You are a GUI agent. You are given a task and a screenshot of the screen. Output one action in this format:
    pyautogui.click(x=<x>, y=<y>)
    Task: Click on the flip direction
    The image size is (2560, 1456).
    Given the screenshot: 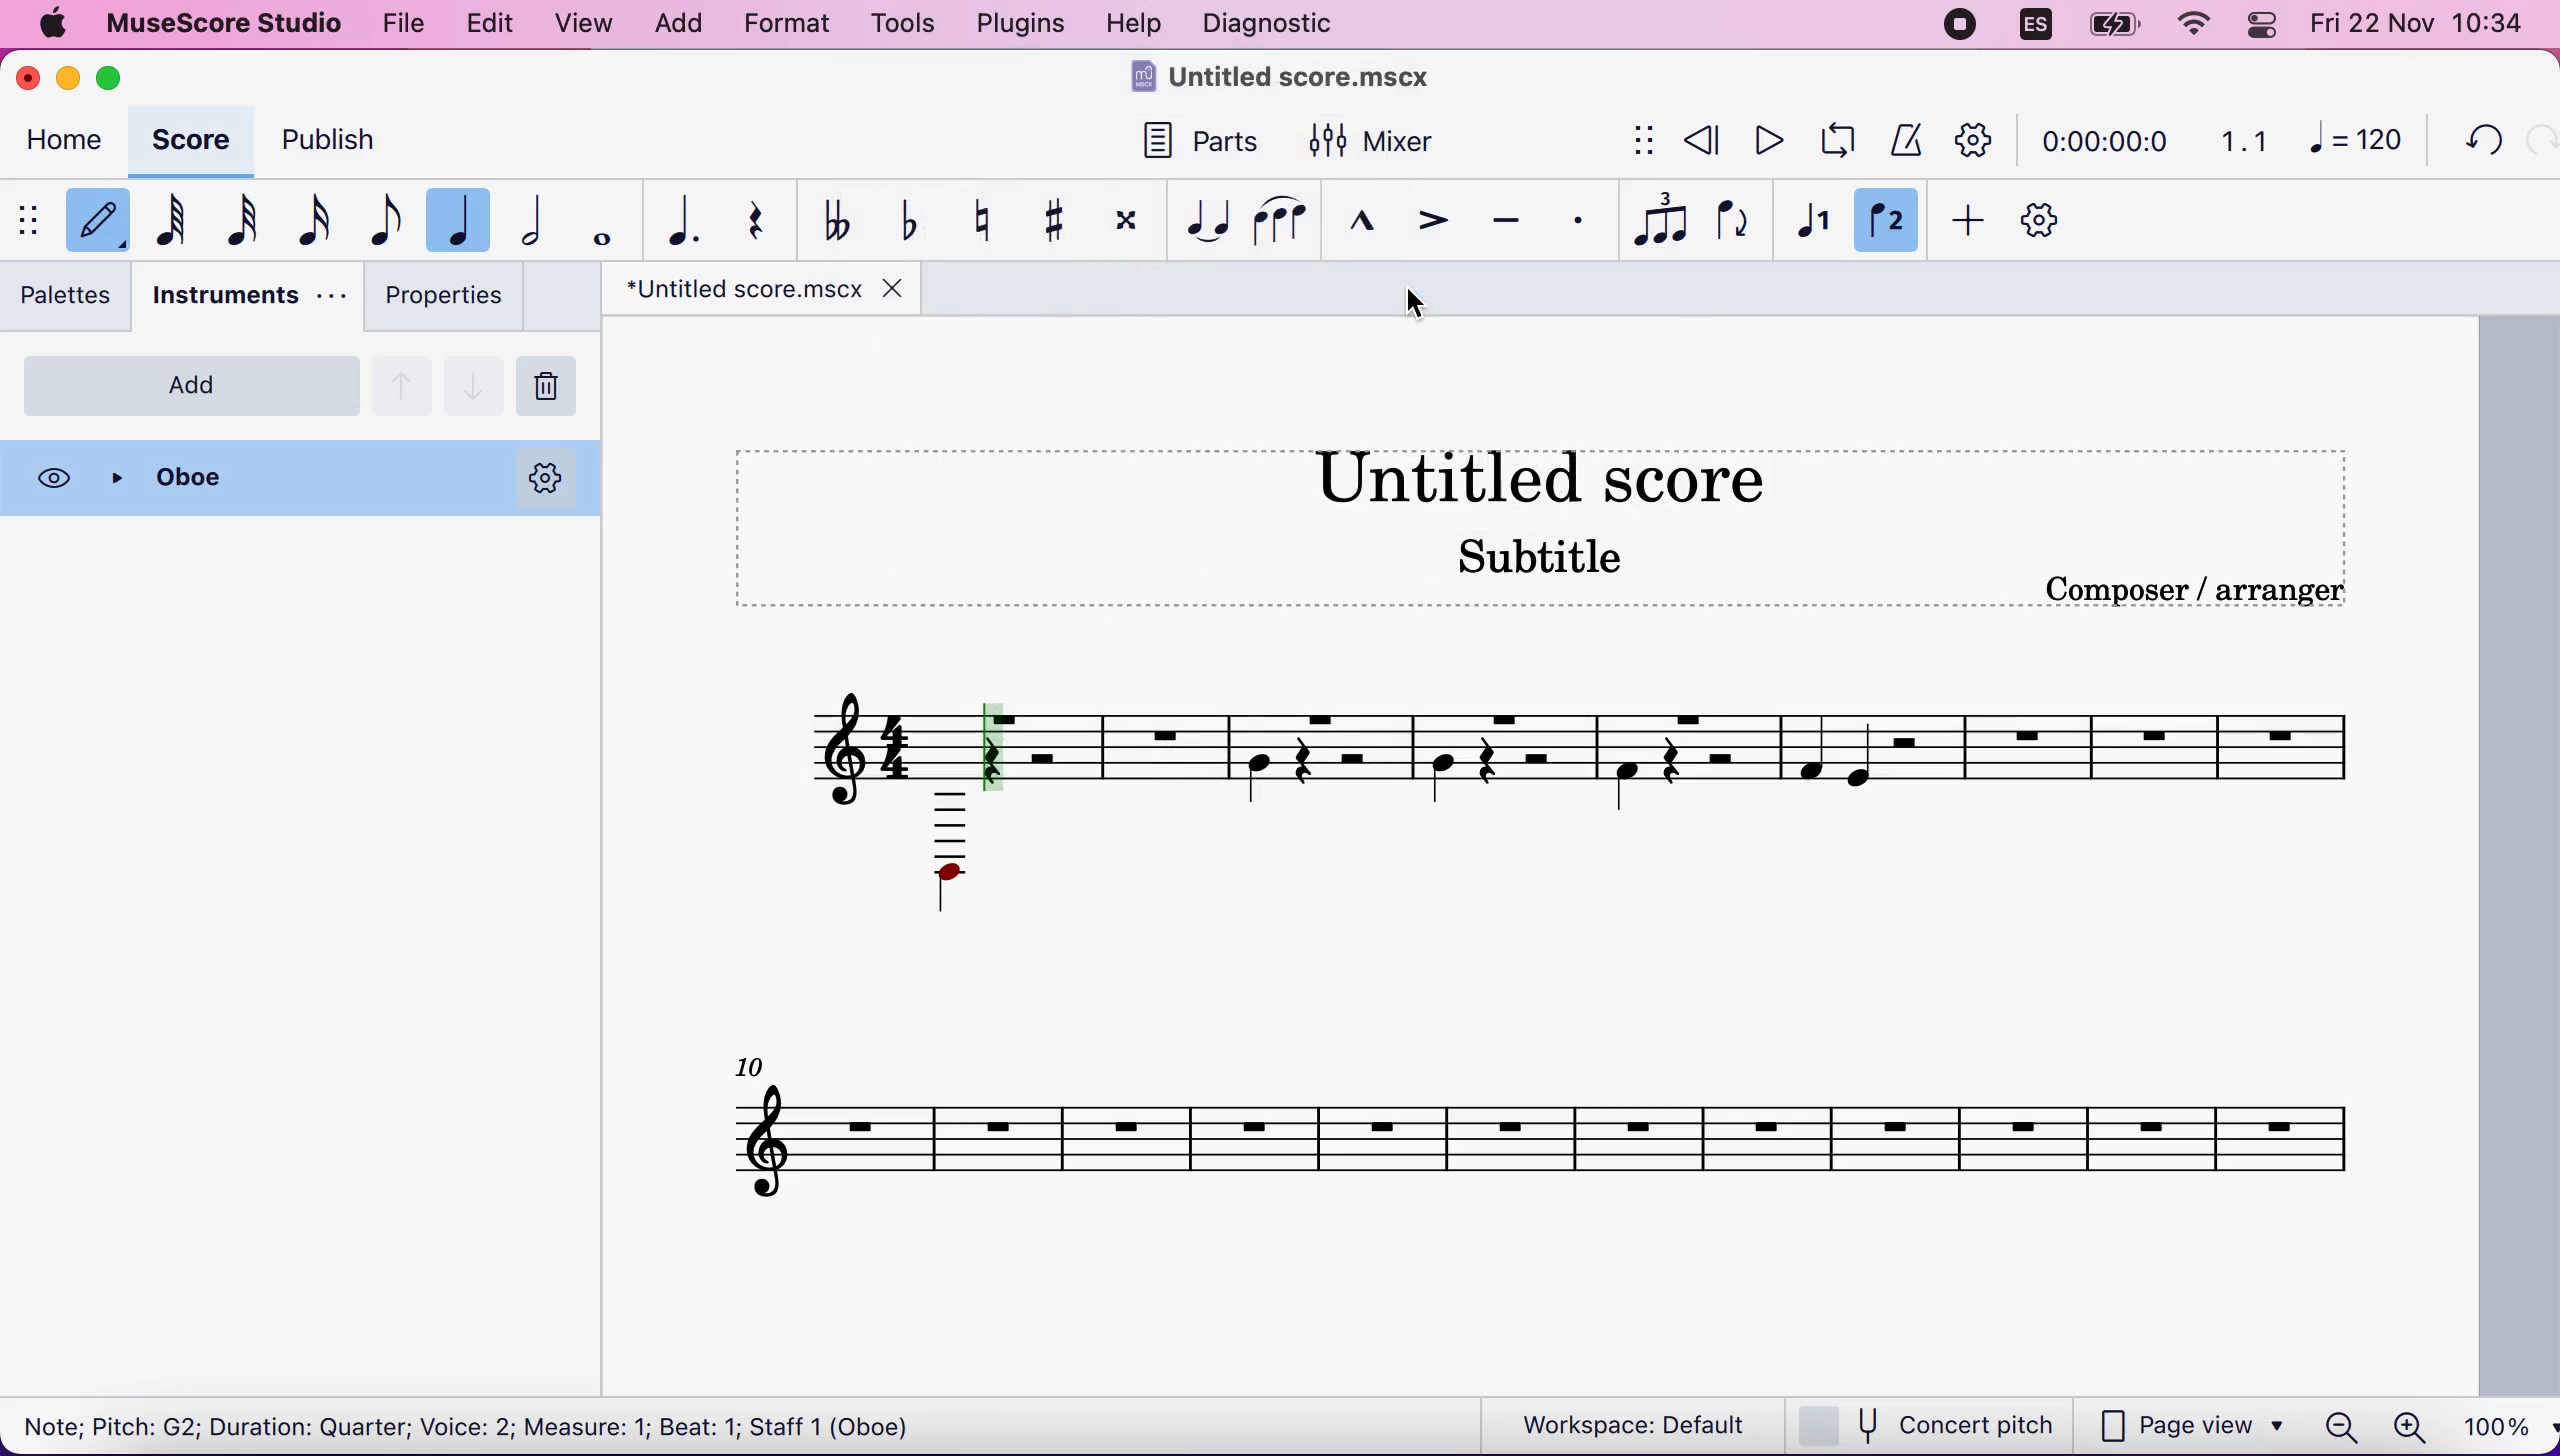 What is the action you would take?
    pyautogui.click(x=1730, y=218)
    